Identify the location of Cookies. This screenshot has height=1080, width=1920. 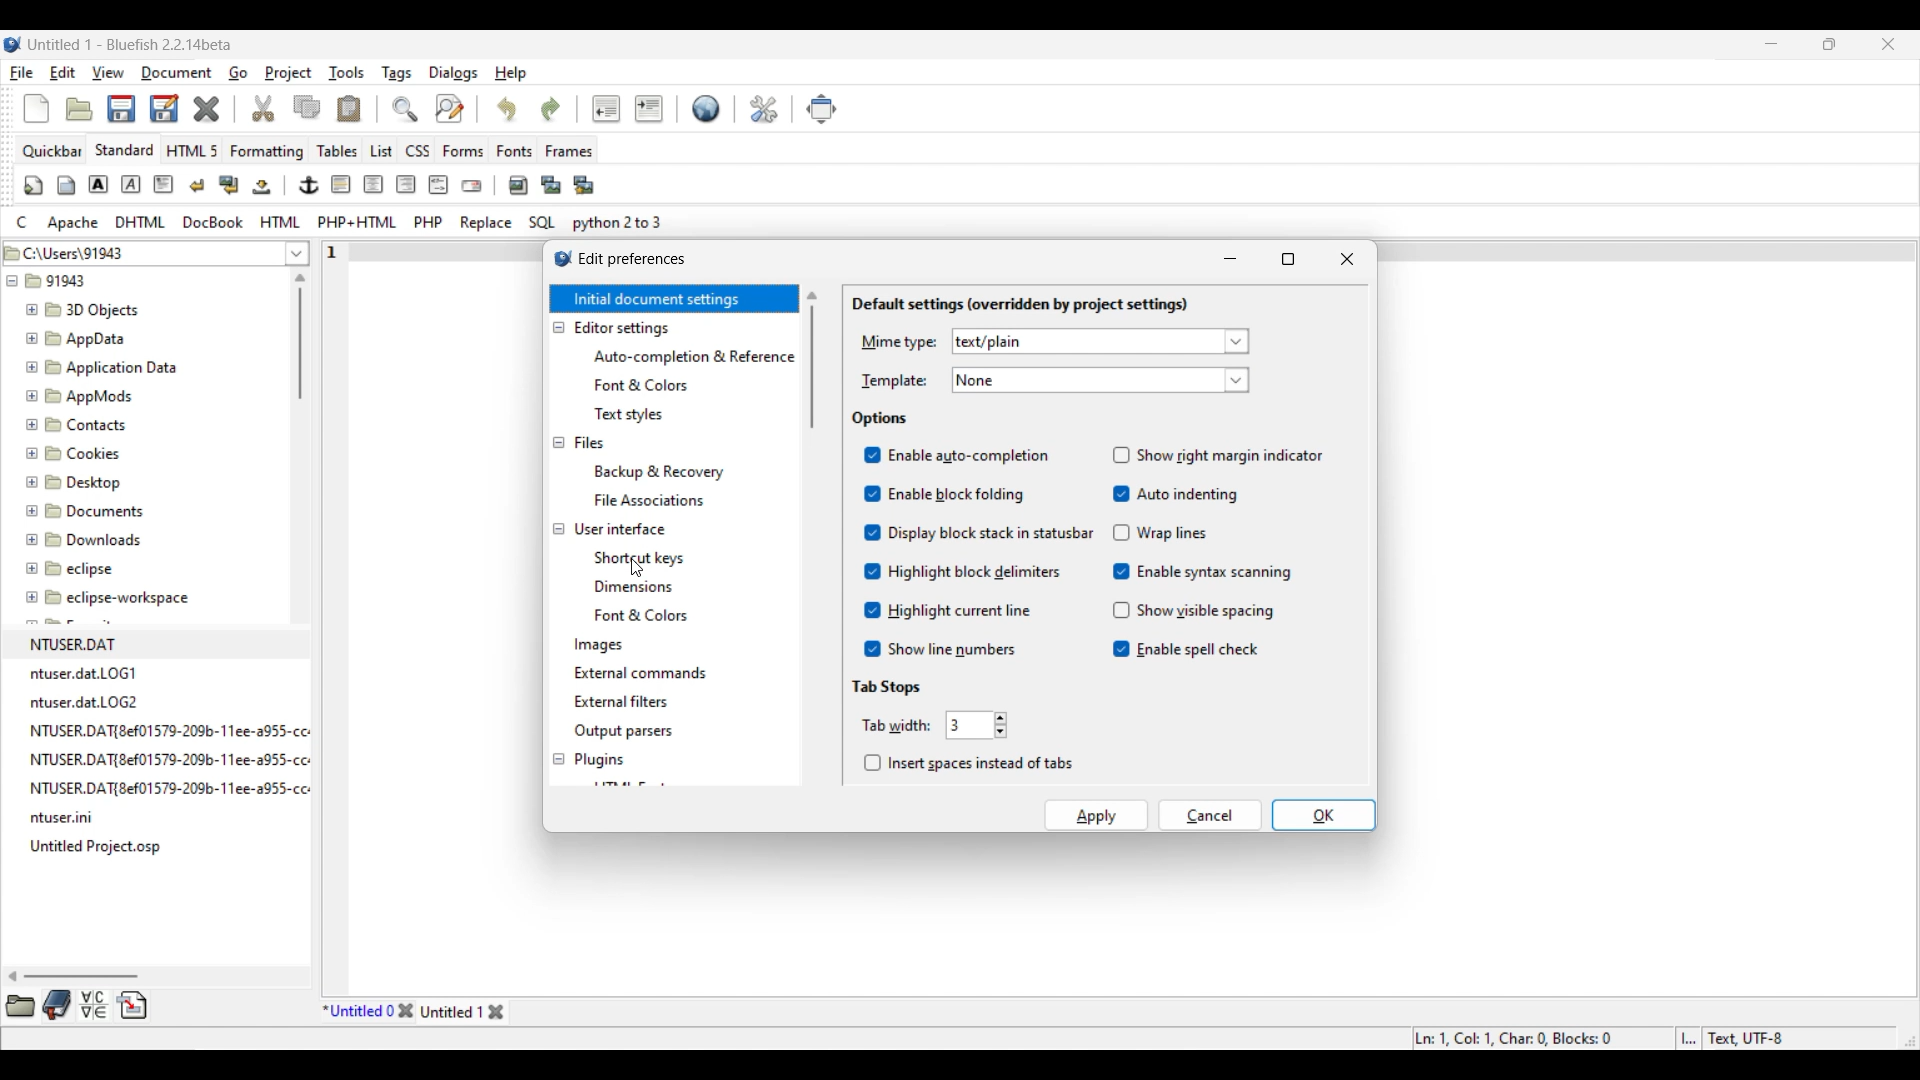
(75, 452).